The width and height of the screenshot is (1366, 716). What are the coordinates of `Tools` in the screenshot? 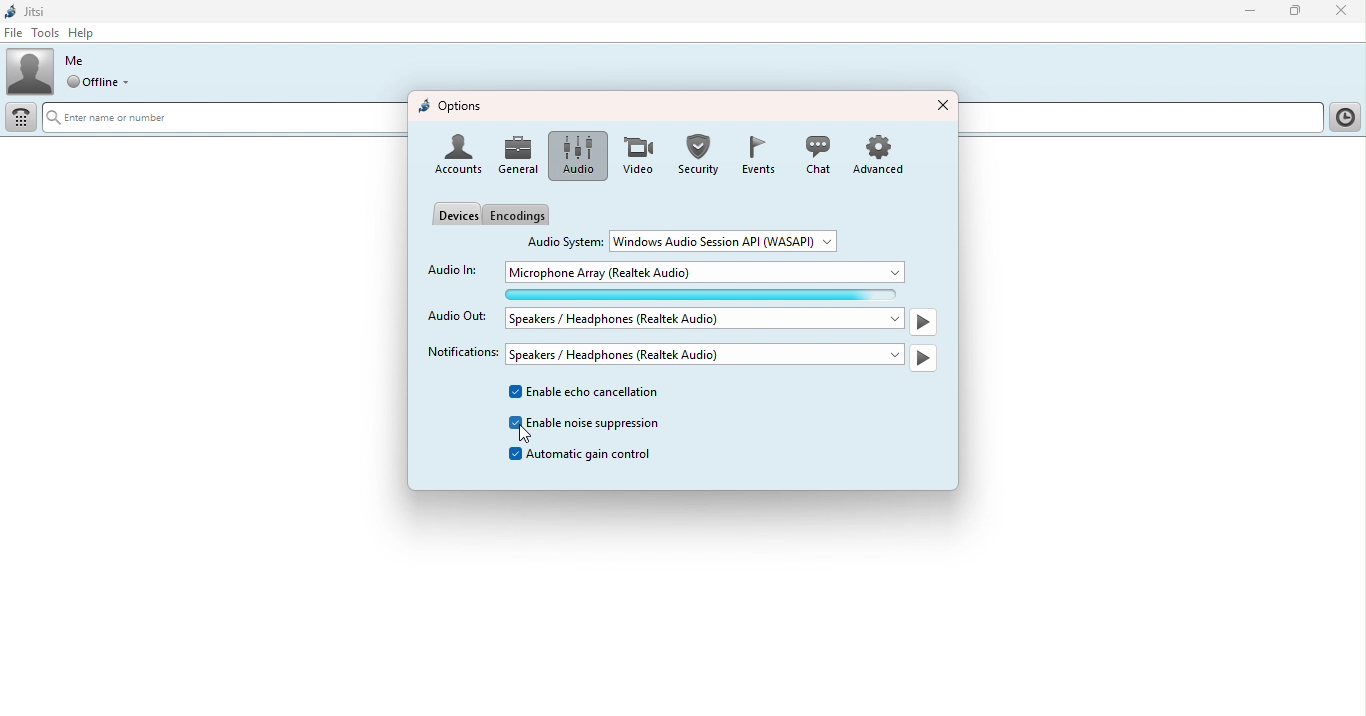 It's located at (47, 32).